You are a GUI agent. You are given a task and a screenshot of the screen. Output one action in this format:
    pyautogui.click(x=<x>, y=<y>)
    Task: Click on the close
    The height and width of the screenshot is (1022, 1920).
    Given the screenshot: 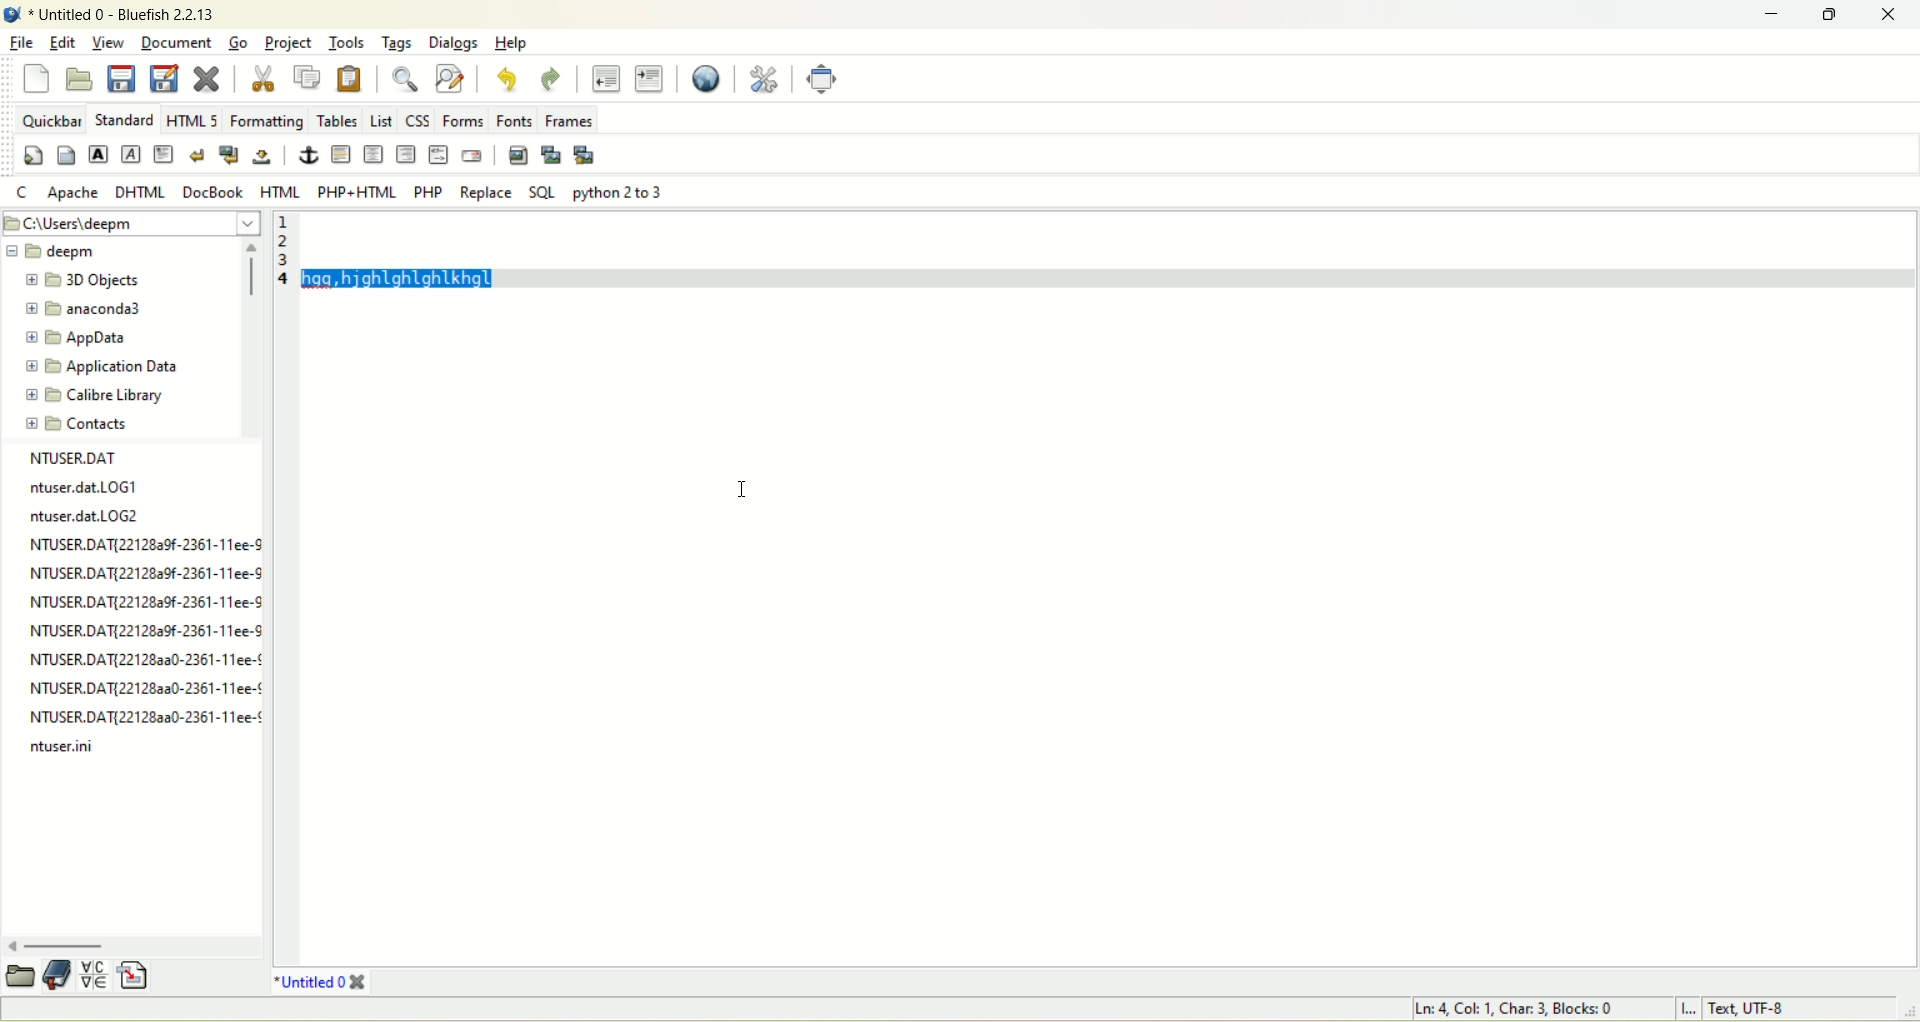 What is the action you would take?
    pyautogui.click(x=207, y=78)
    